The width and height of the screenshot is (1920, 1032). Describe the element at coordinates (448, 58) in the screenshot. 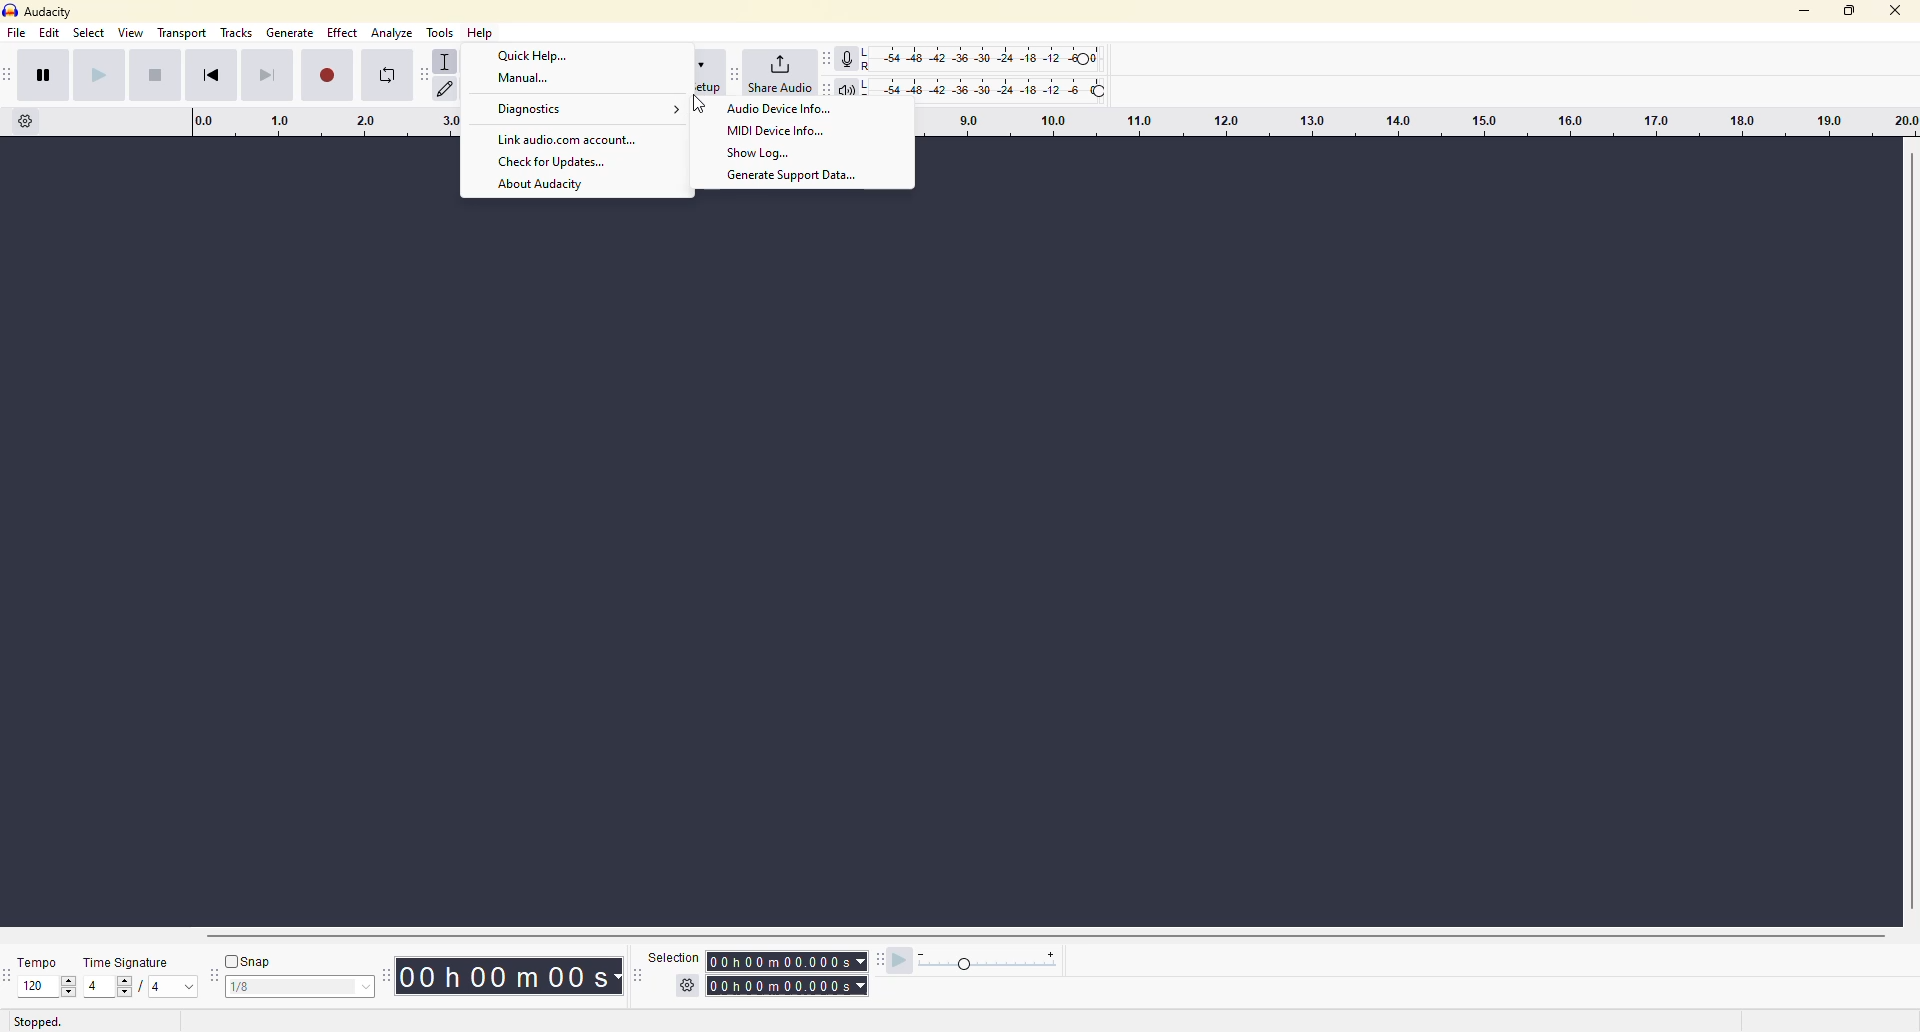

I see `selection tool` at that location.